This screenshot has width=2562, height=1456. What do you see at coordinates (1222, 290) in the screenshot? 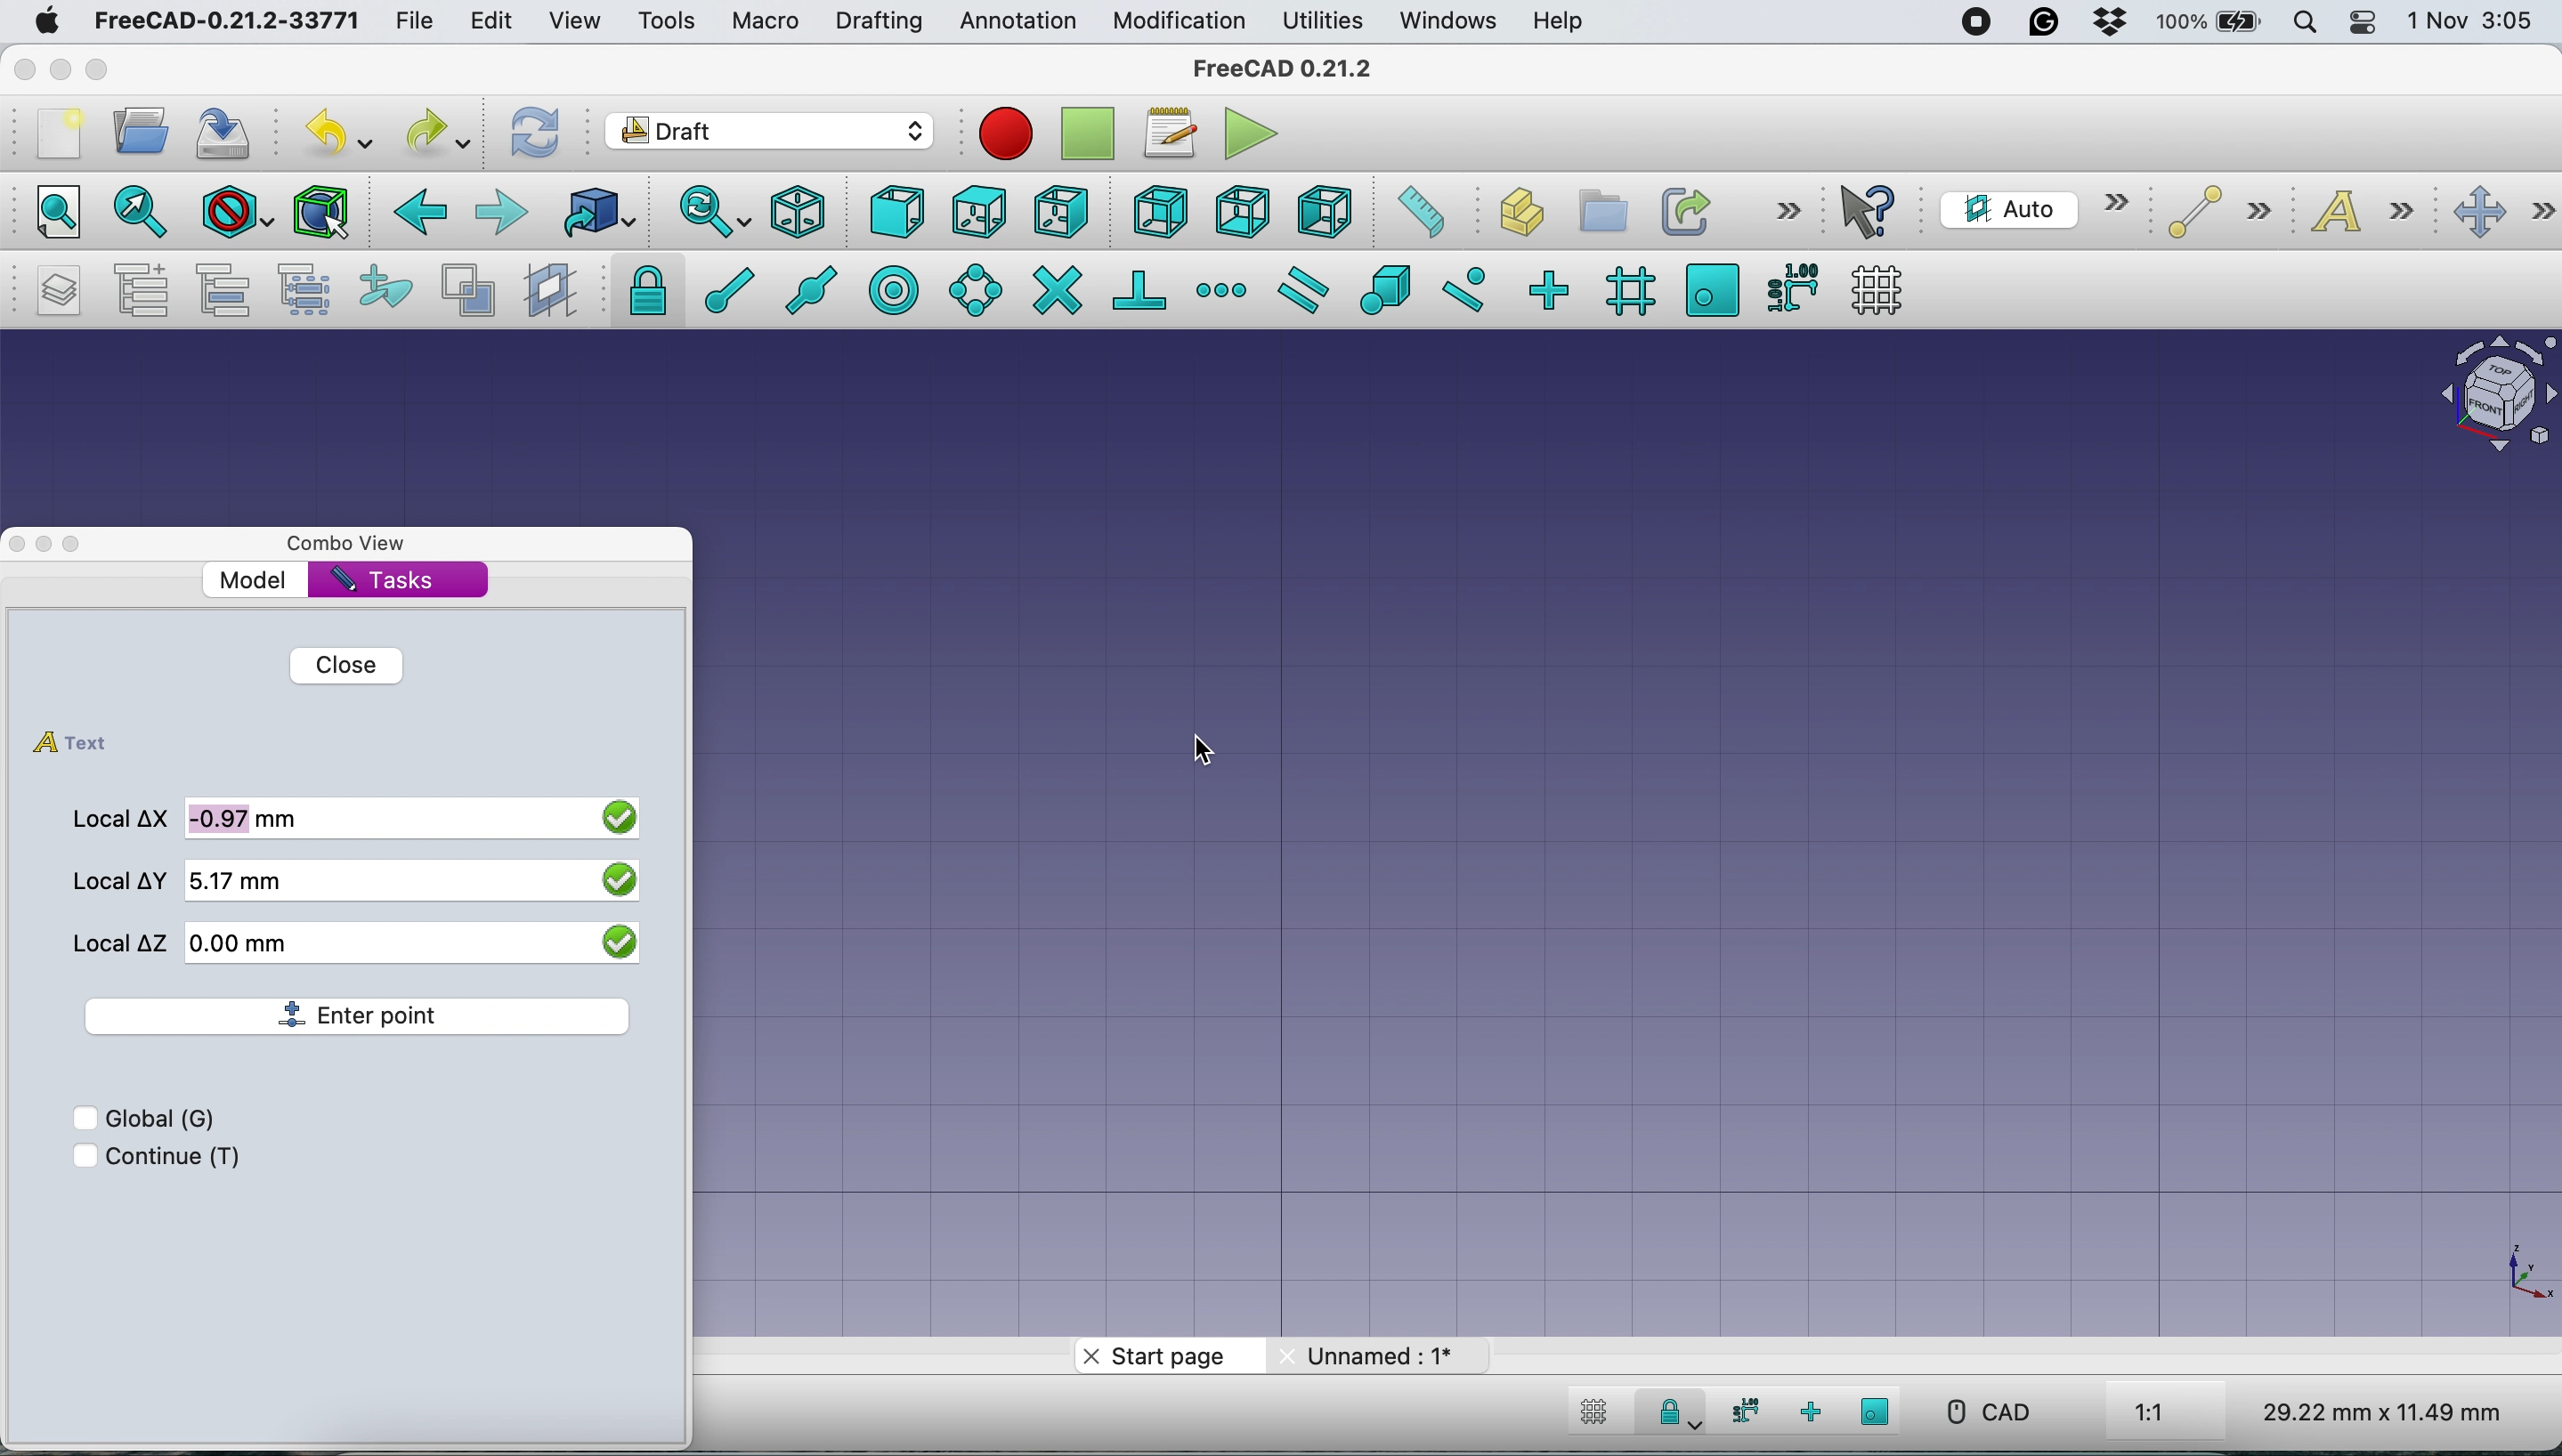
I see `snap extension` at bounding box center [1222, 290].